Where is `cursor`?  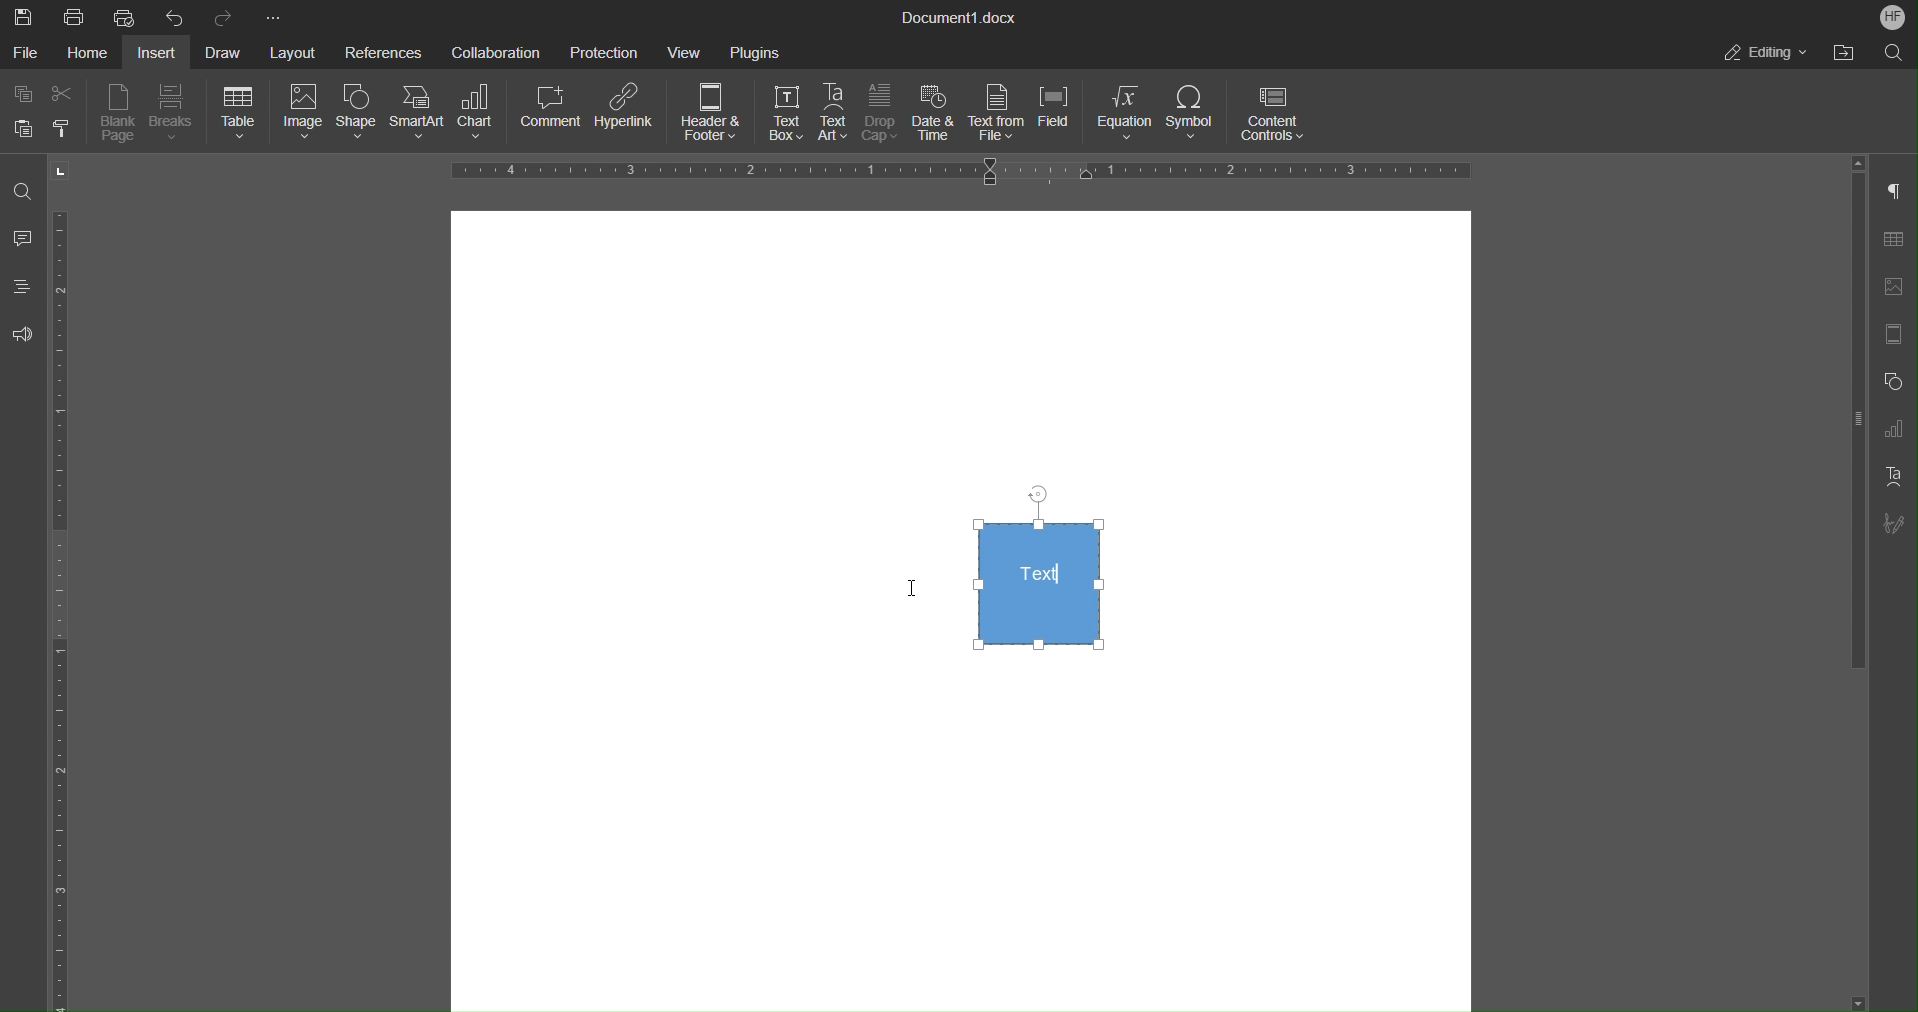
cursor is located at coordinates (917, 593).